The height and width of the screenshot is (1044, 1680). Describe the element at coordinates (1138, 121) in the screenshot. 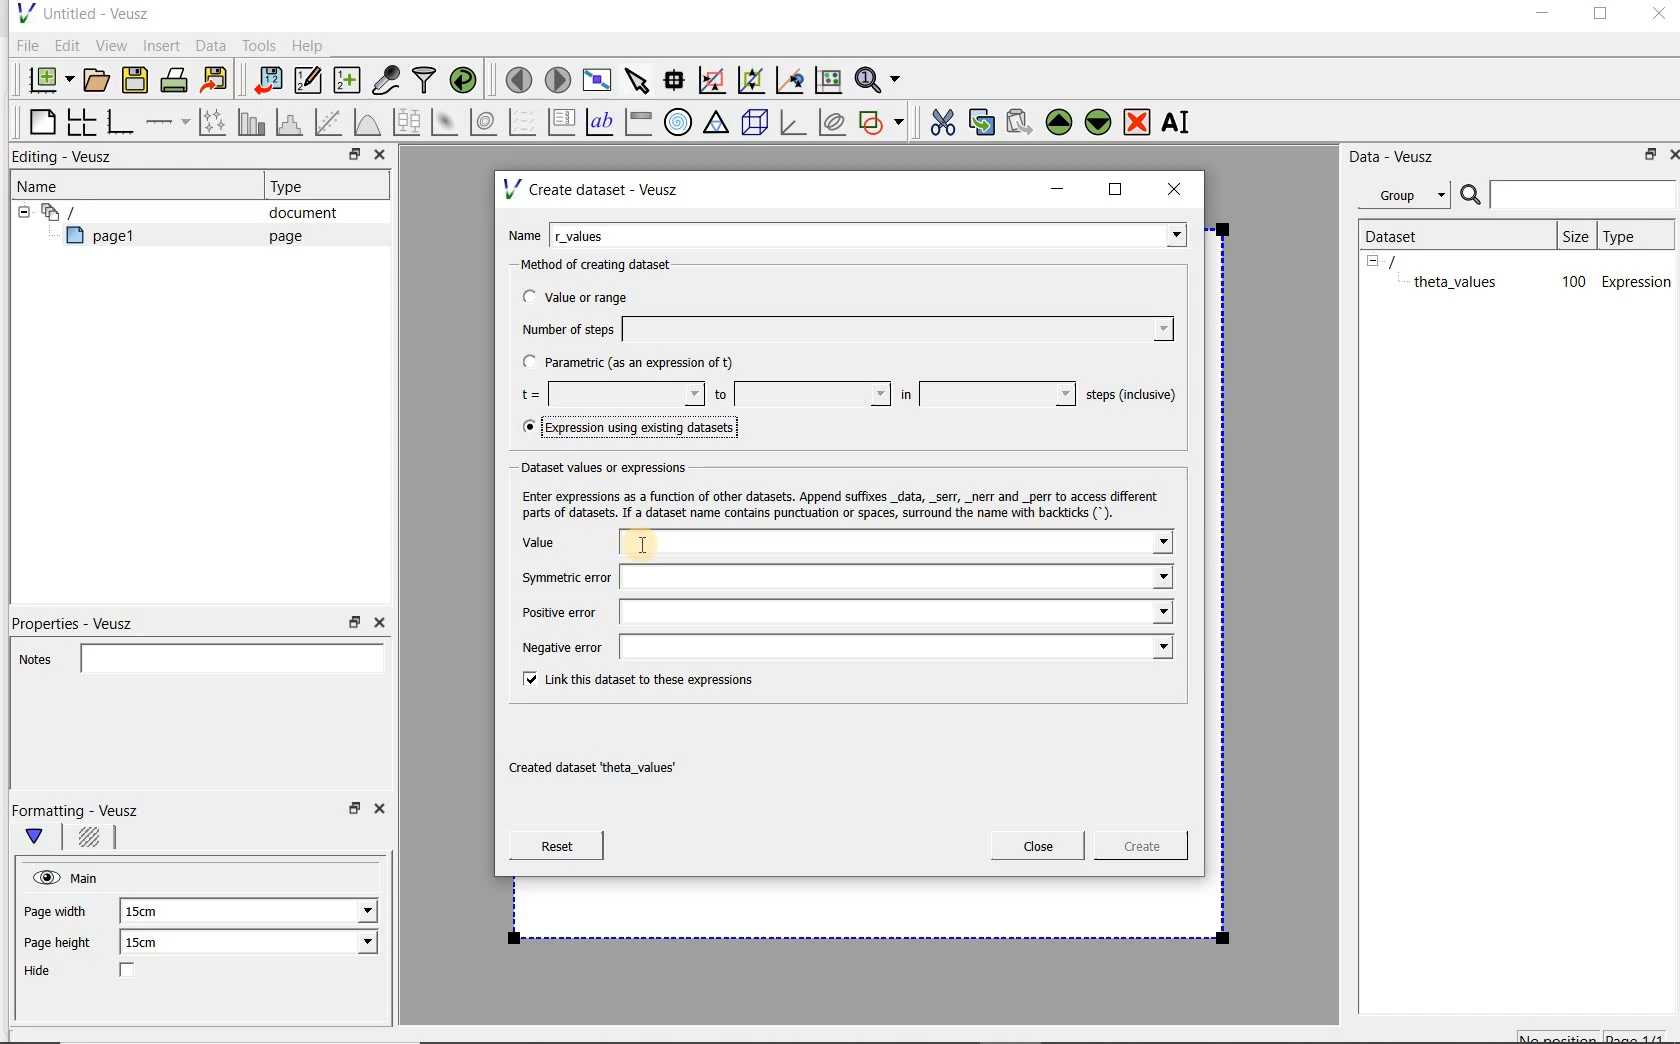

I see `remove the selected widget` at that location.